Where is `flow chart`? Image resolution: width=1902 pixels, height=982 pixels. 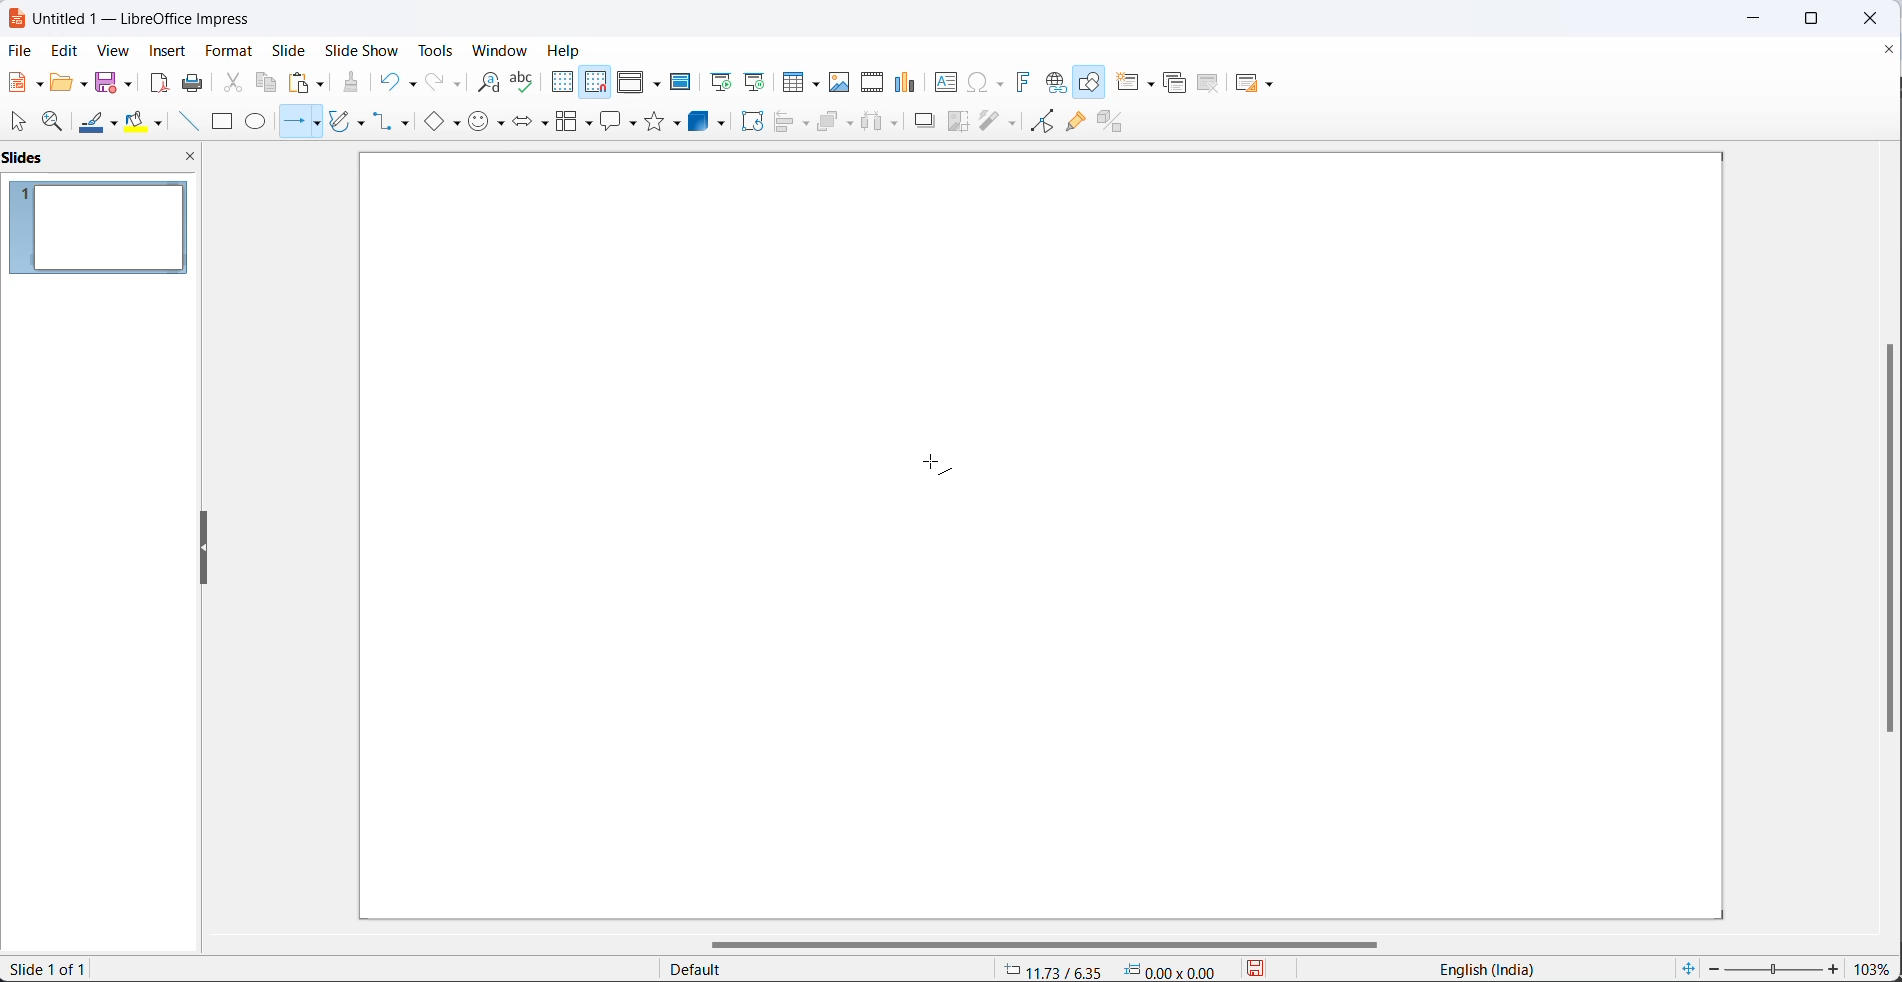 flow chart is located at coordinates (570, 121).